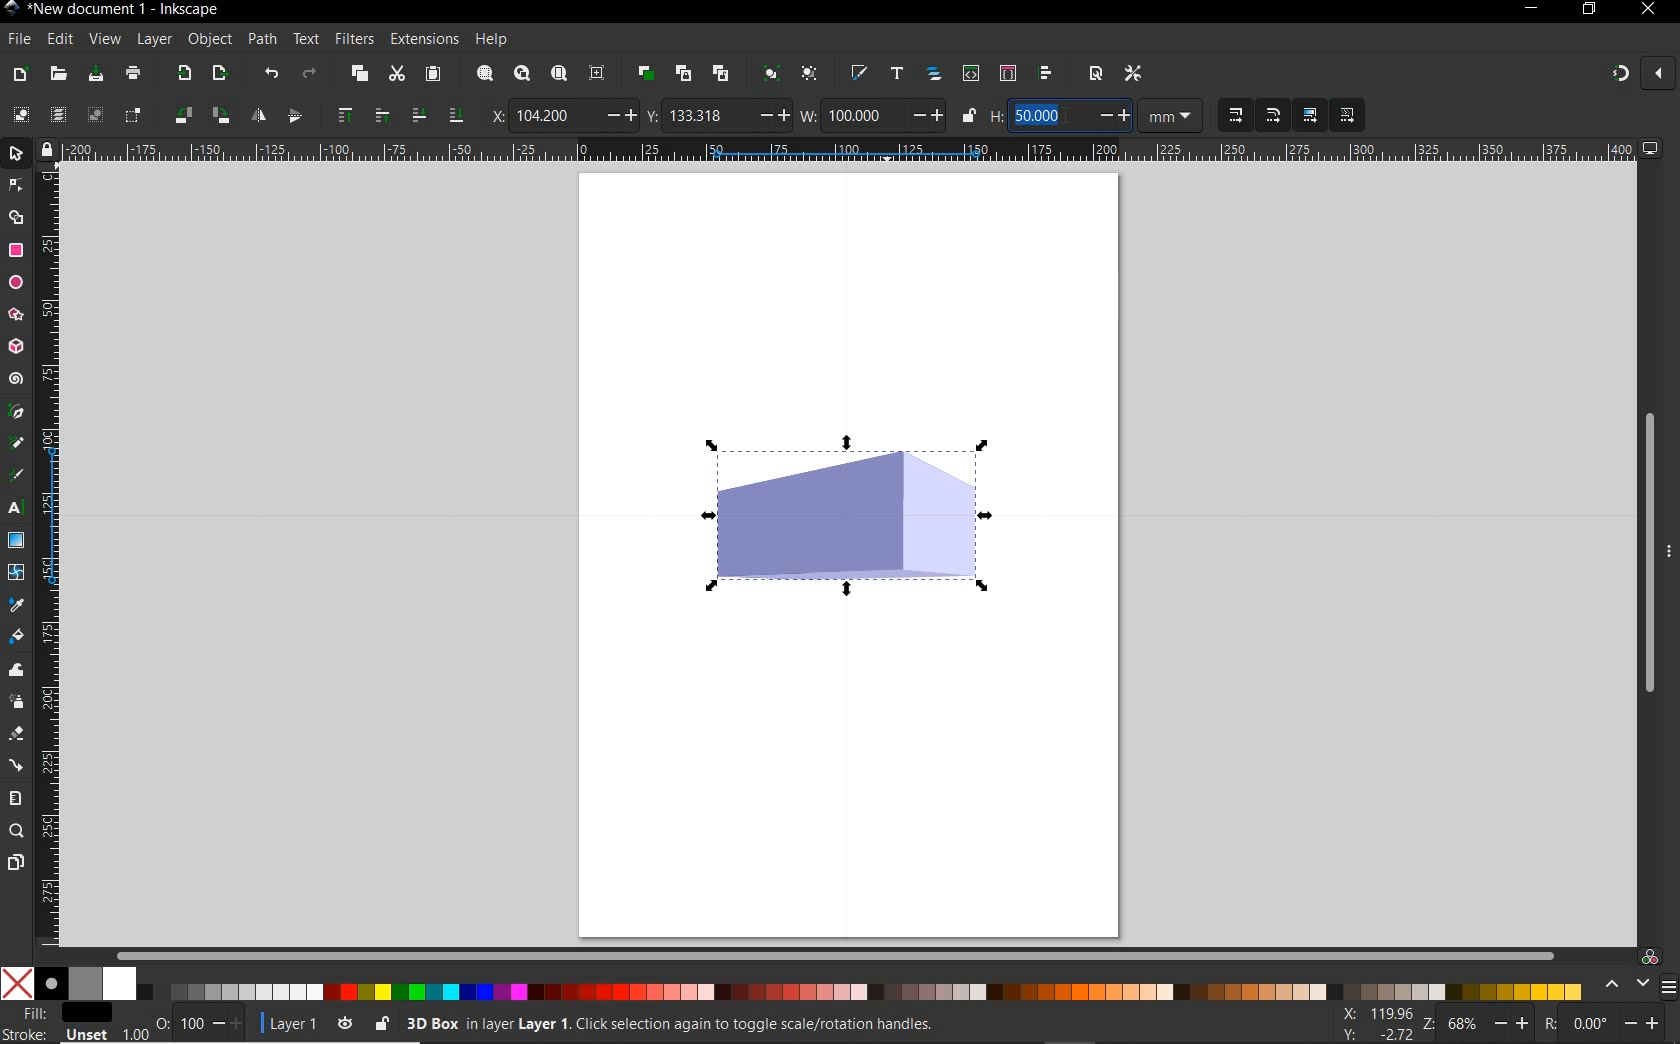 Image resolution: width=1680 pixels, height=1044 pixels. What do you see at coordinates (935, 72) in the screenshot?
I see `open objects` at bounding box center [935, 72].